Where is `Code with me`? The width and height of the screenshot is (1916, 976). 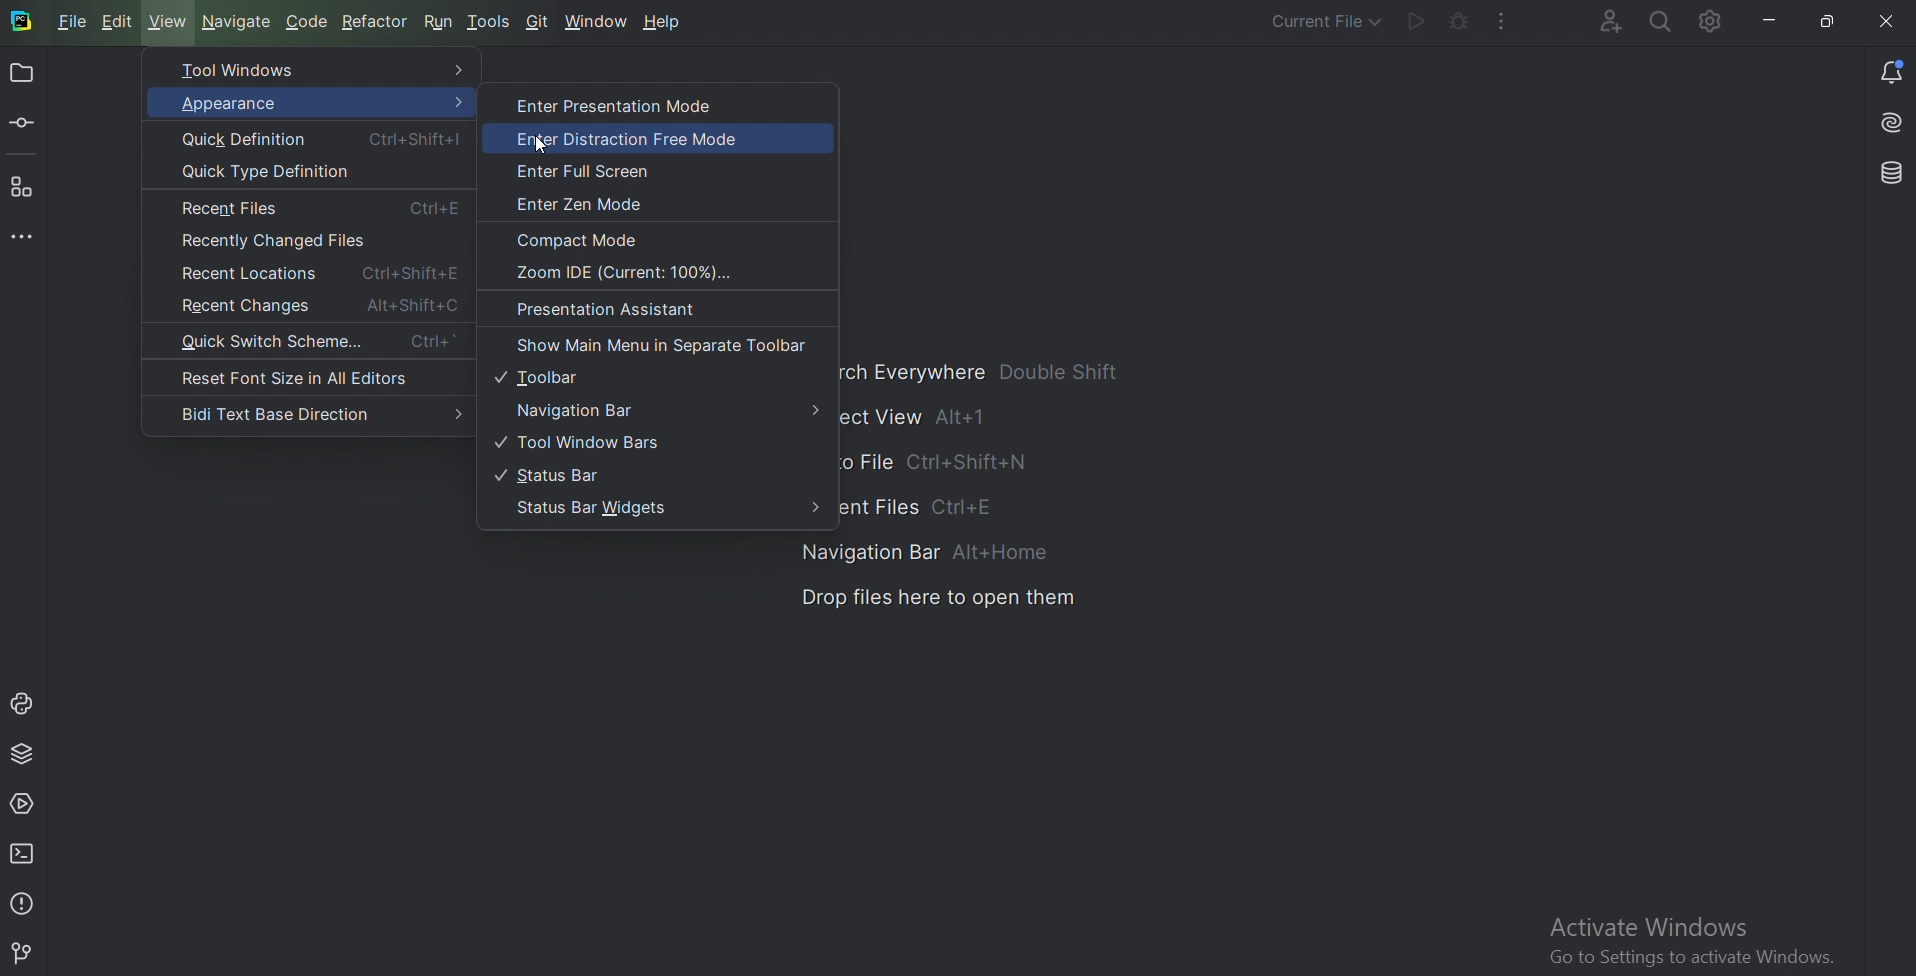
Code with me is located at coordinates (1596, 22).